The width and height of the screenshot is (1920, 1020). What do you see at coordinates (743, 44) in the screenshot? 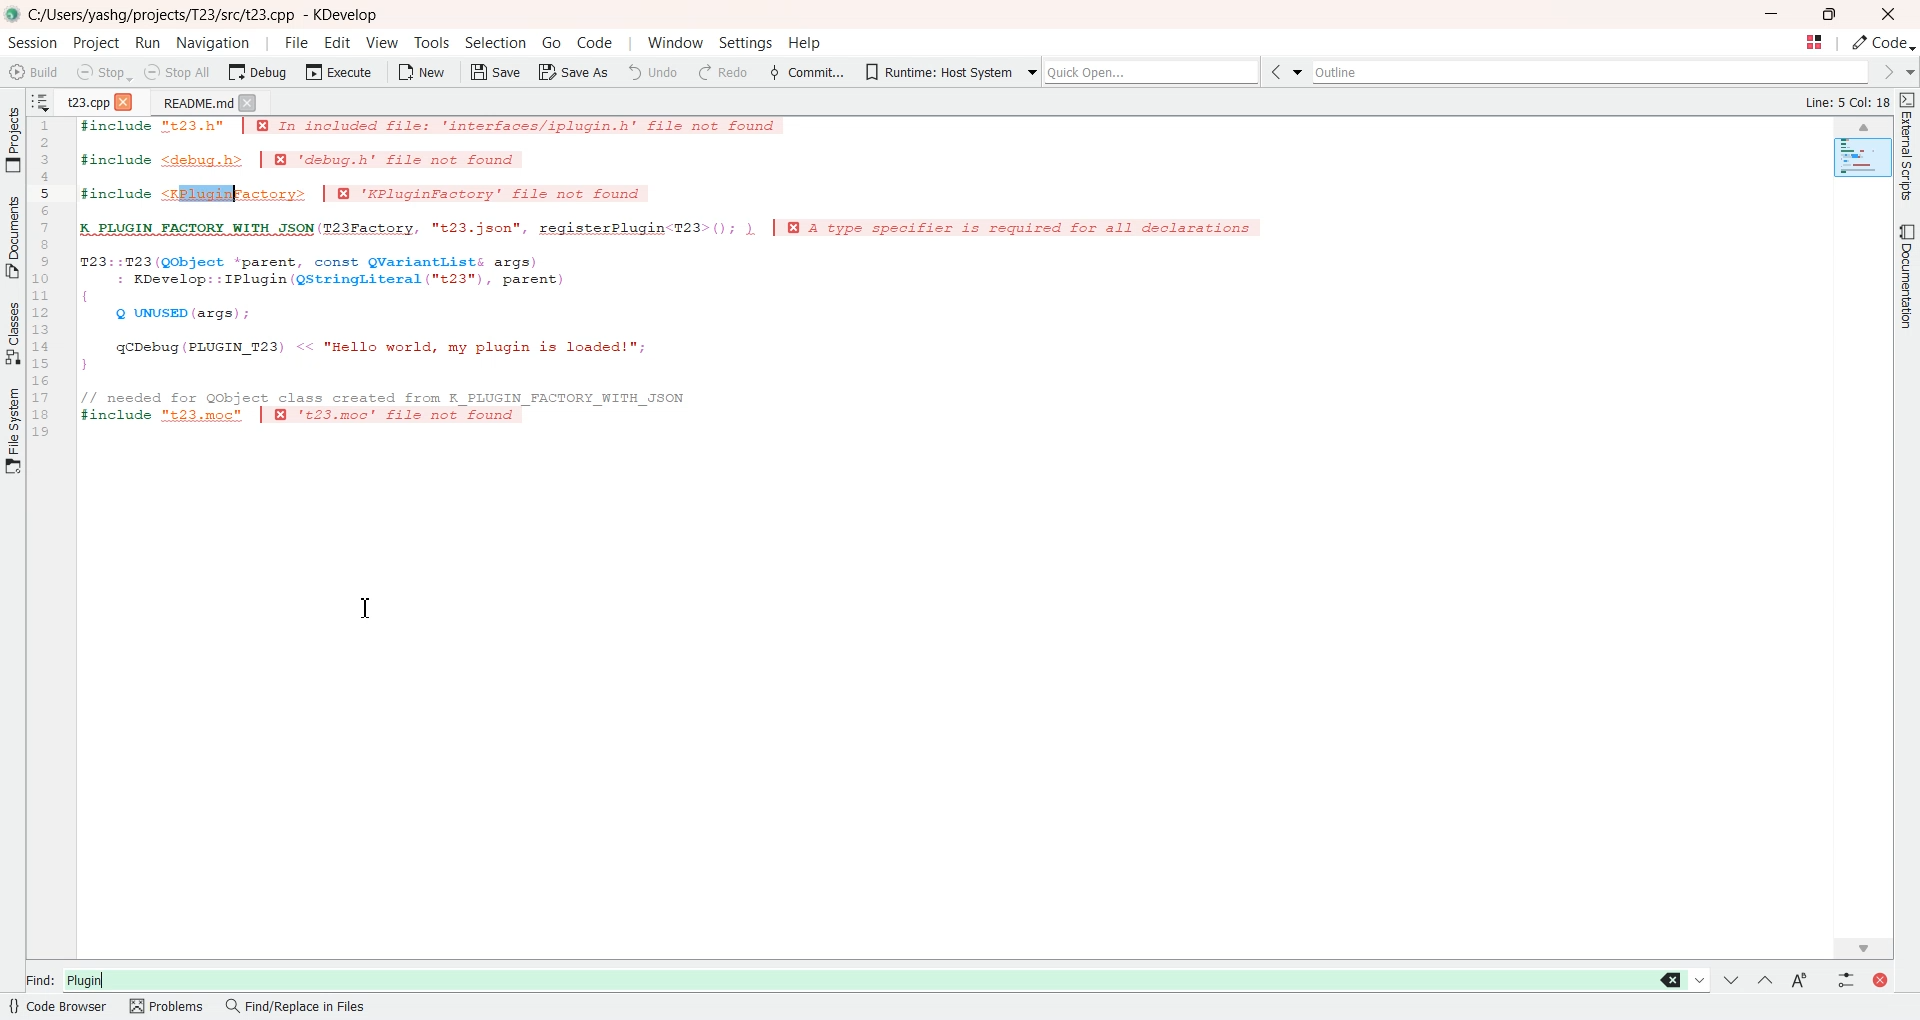
I see `Settings` at bounding box center [743, 44].